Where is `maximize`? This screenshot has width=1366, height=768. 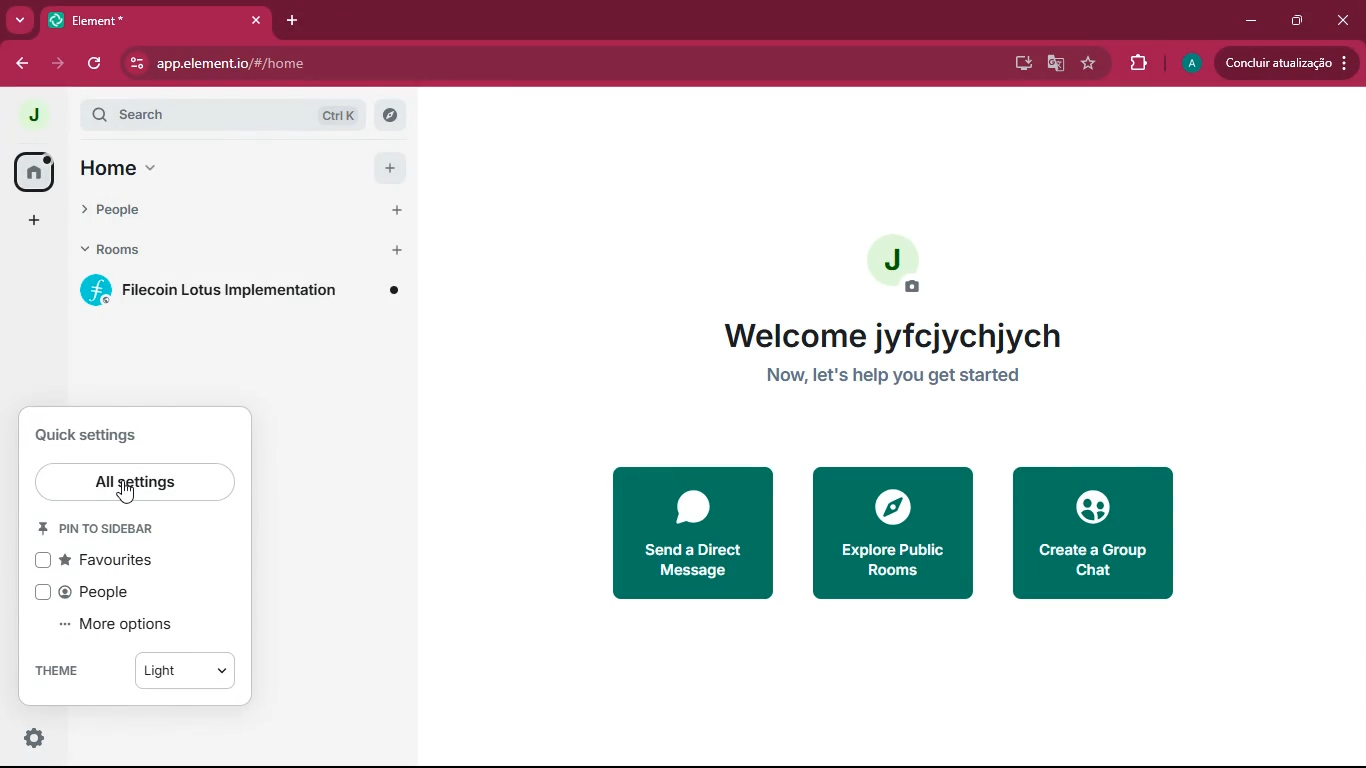
maximize is located at coordinates (1295, 19).